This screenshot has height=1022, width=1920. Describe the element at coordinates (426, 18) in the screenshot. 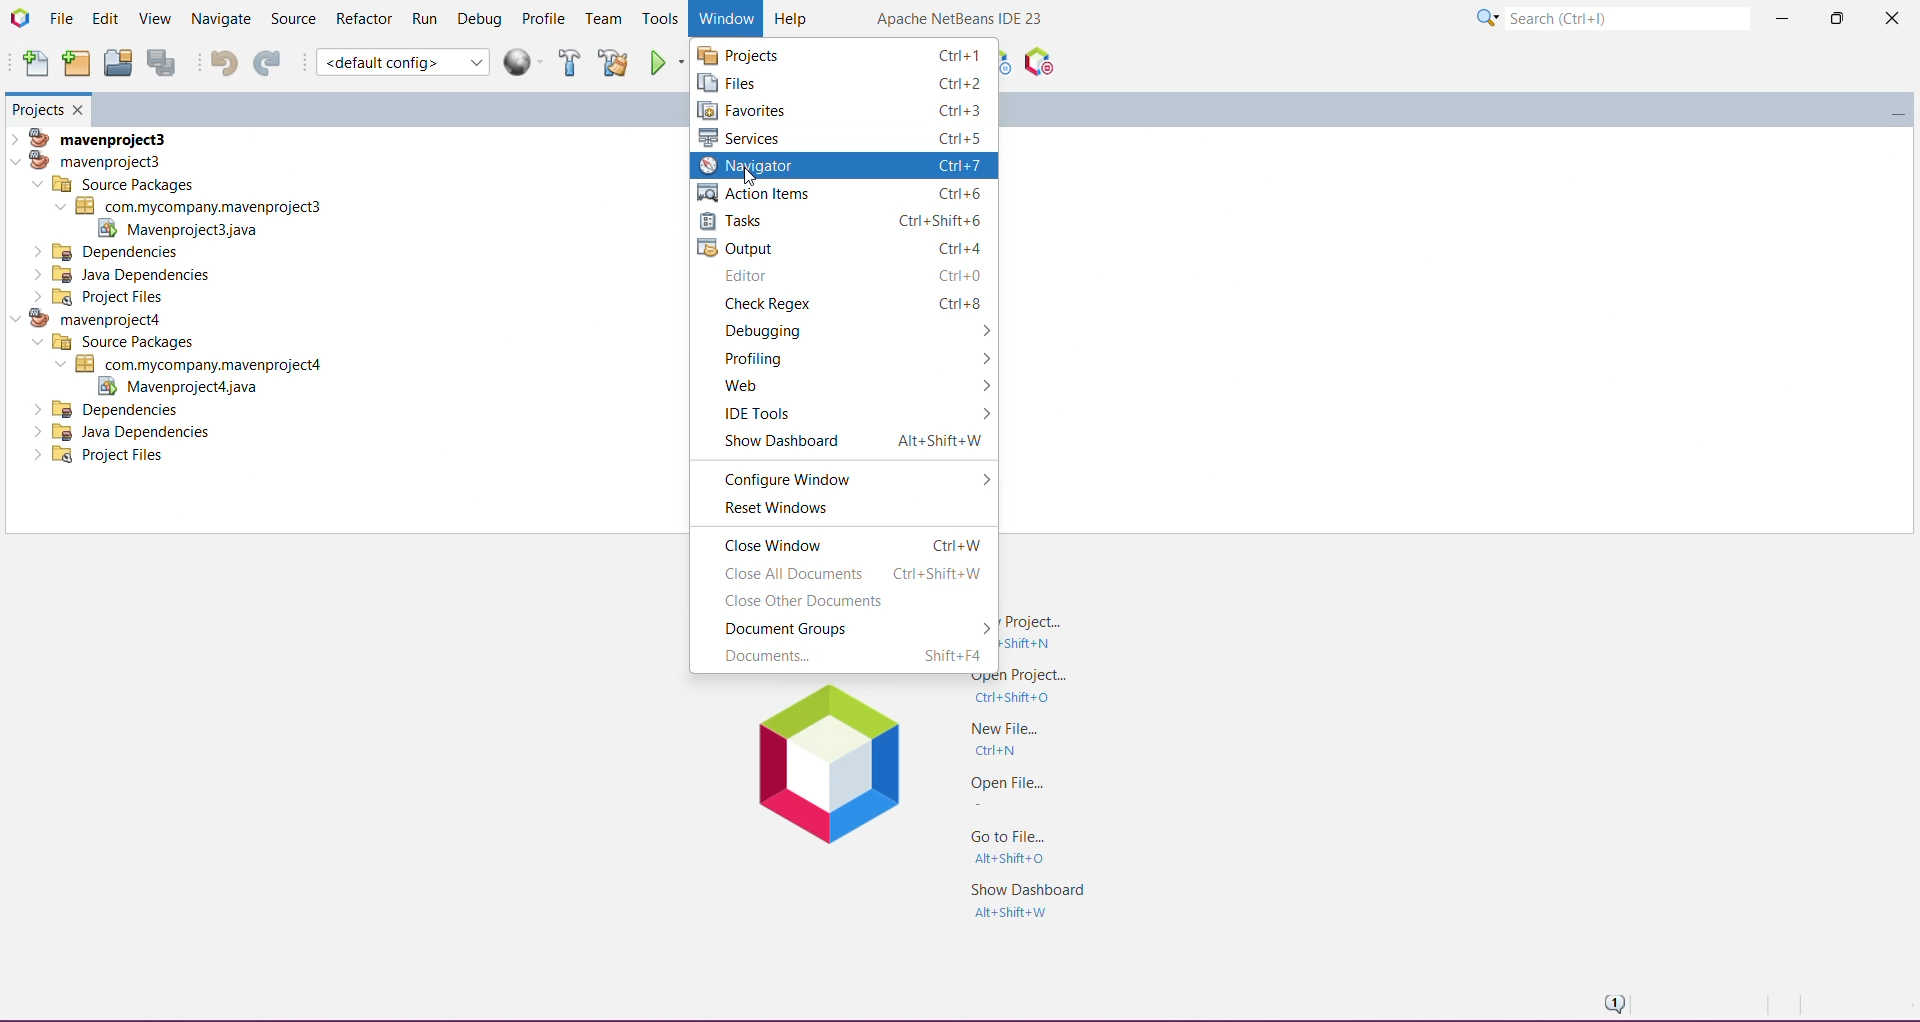

I see `Run` at that location.